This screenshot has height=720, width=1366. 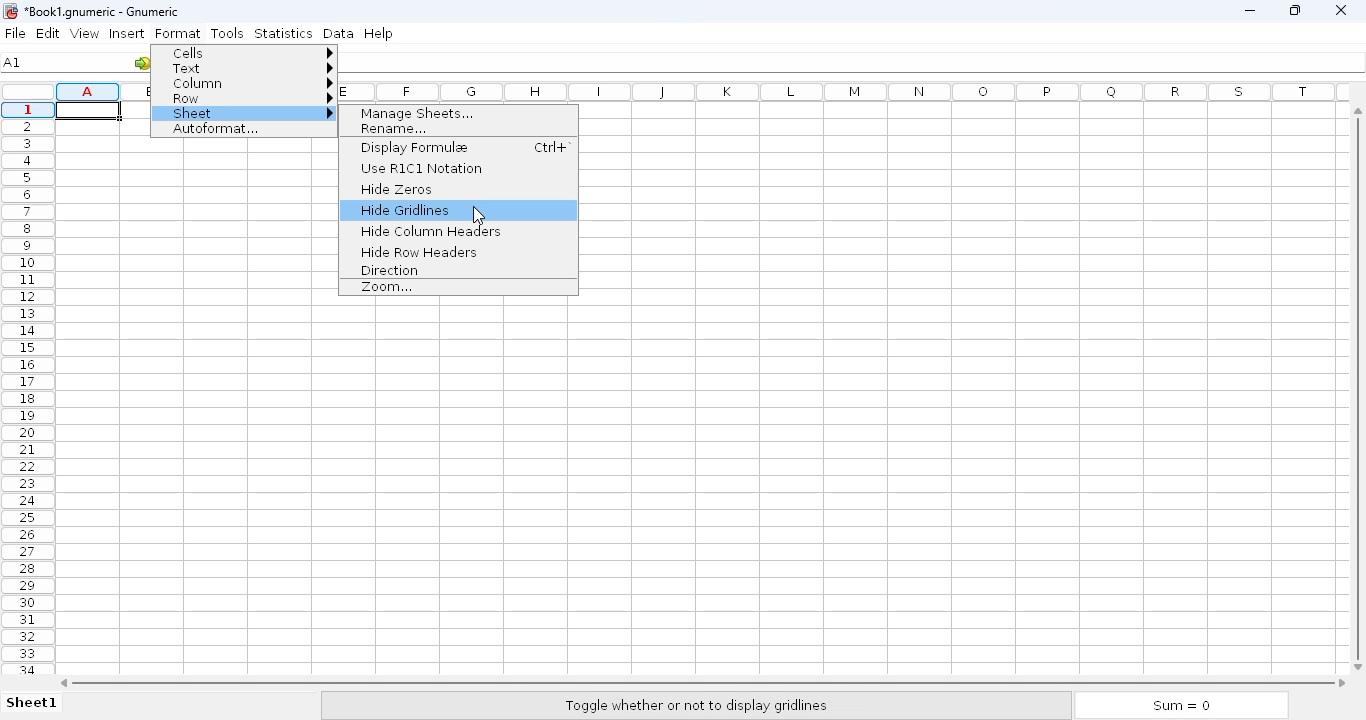 I want to click on insert, so click(x=126, y=33).